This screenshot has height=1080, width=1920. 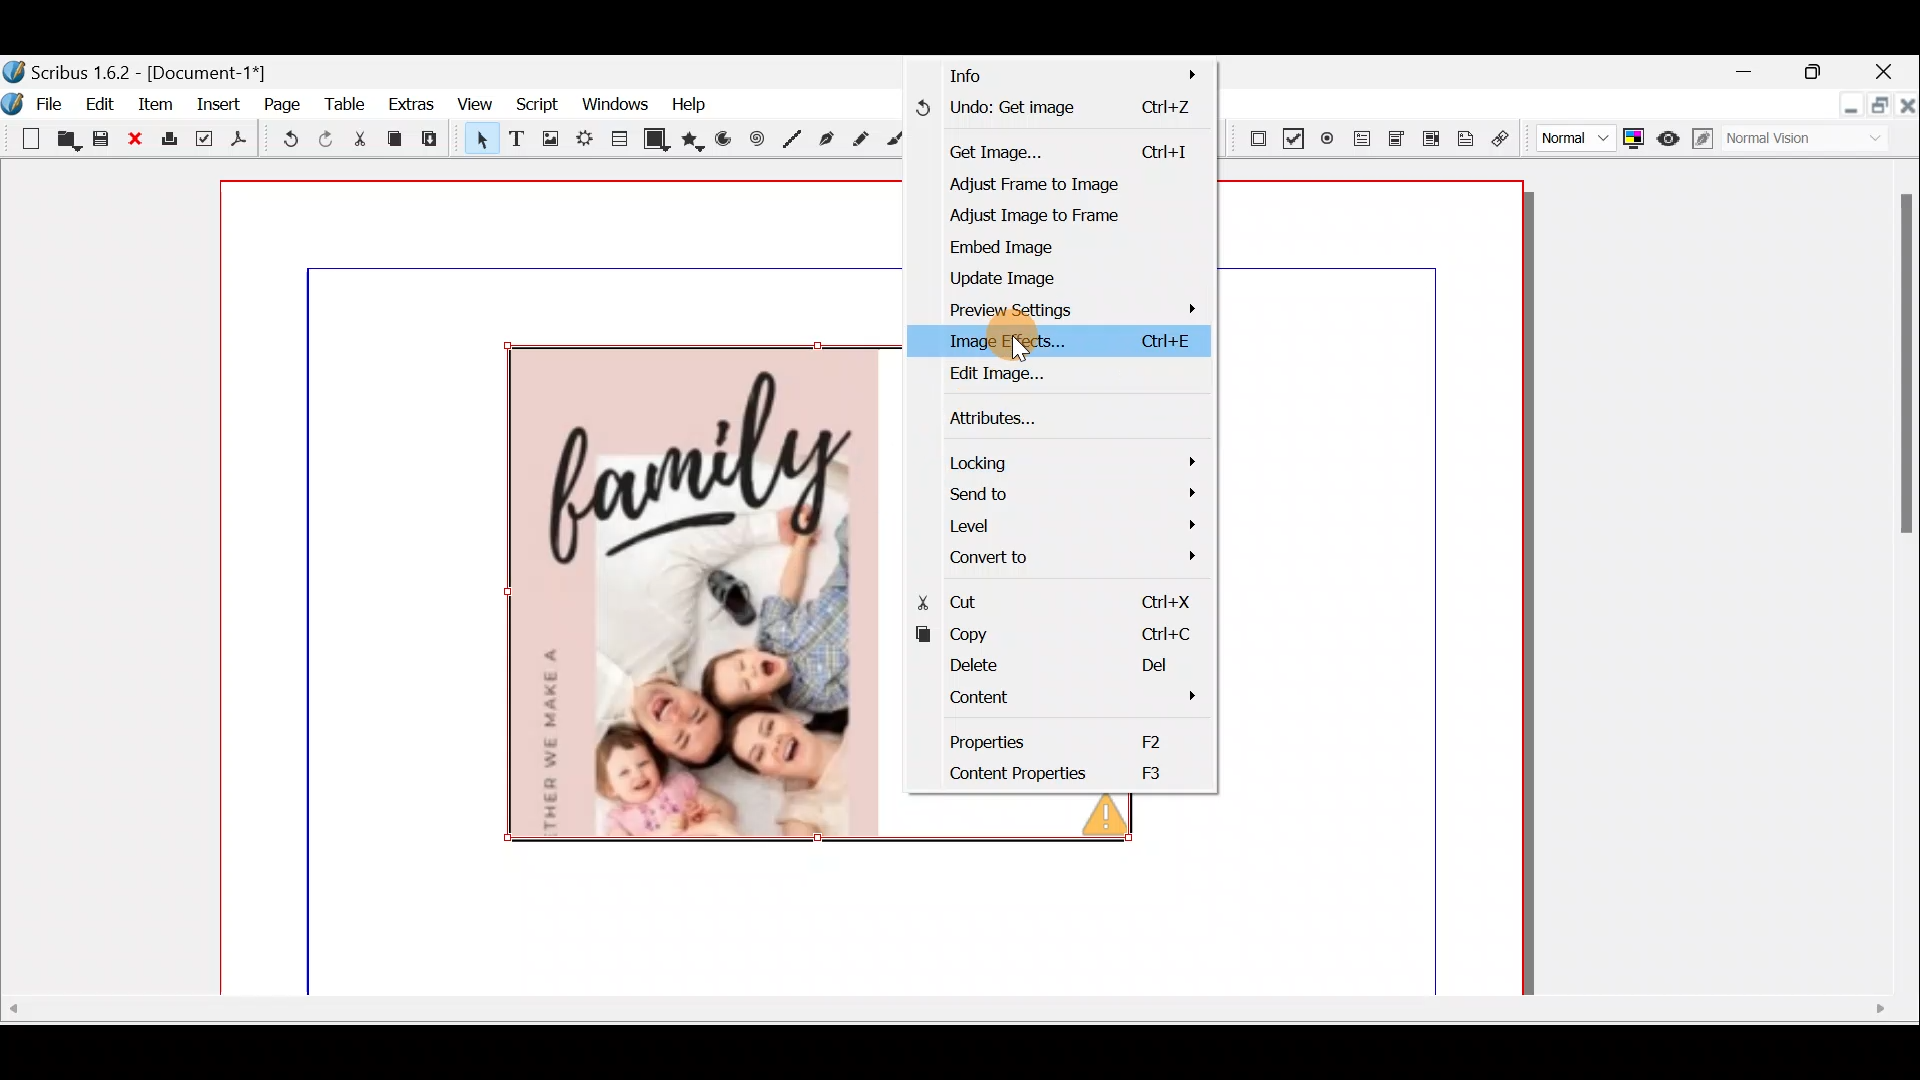 I want to click on Script, so click(x=536, y=106).